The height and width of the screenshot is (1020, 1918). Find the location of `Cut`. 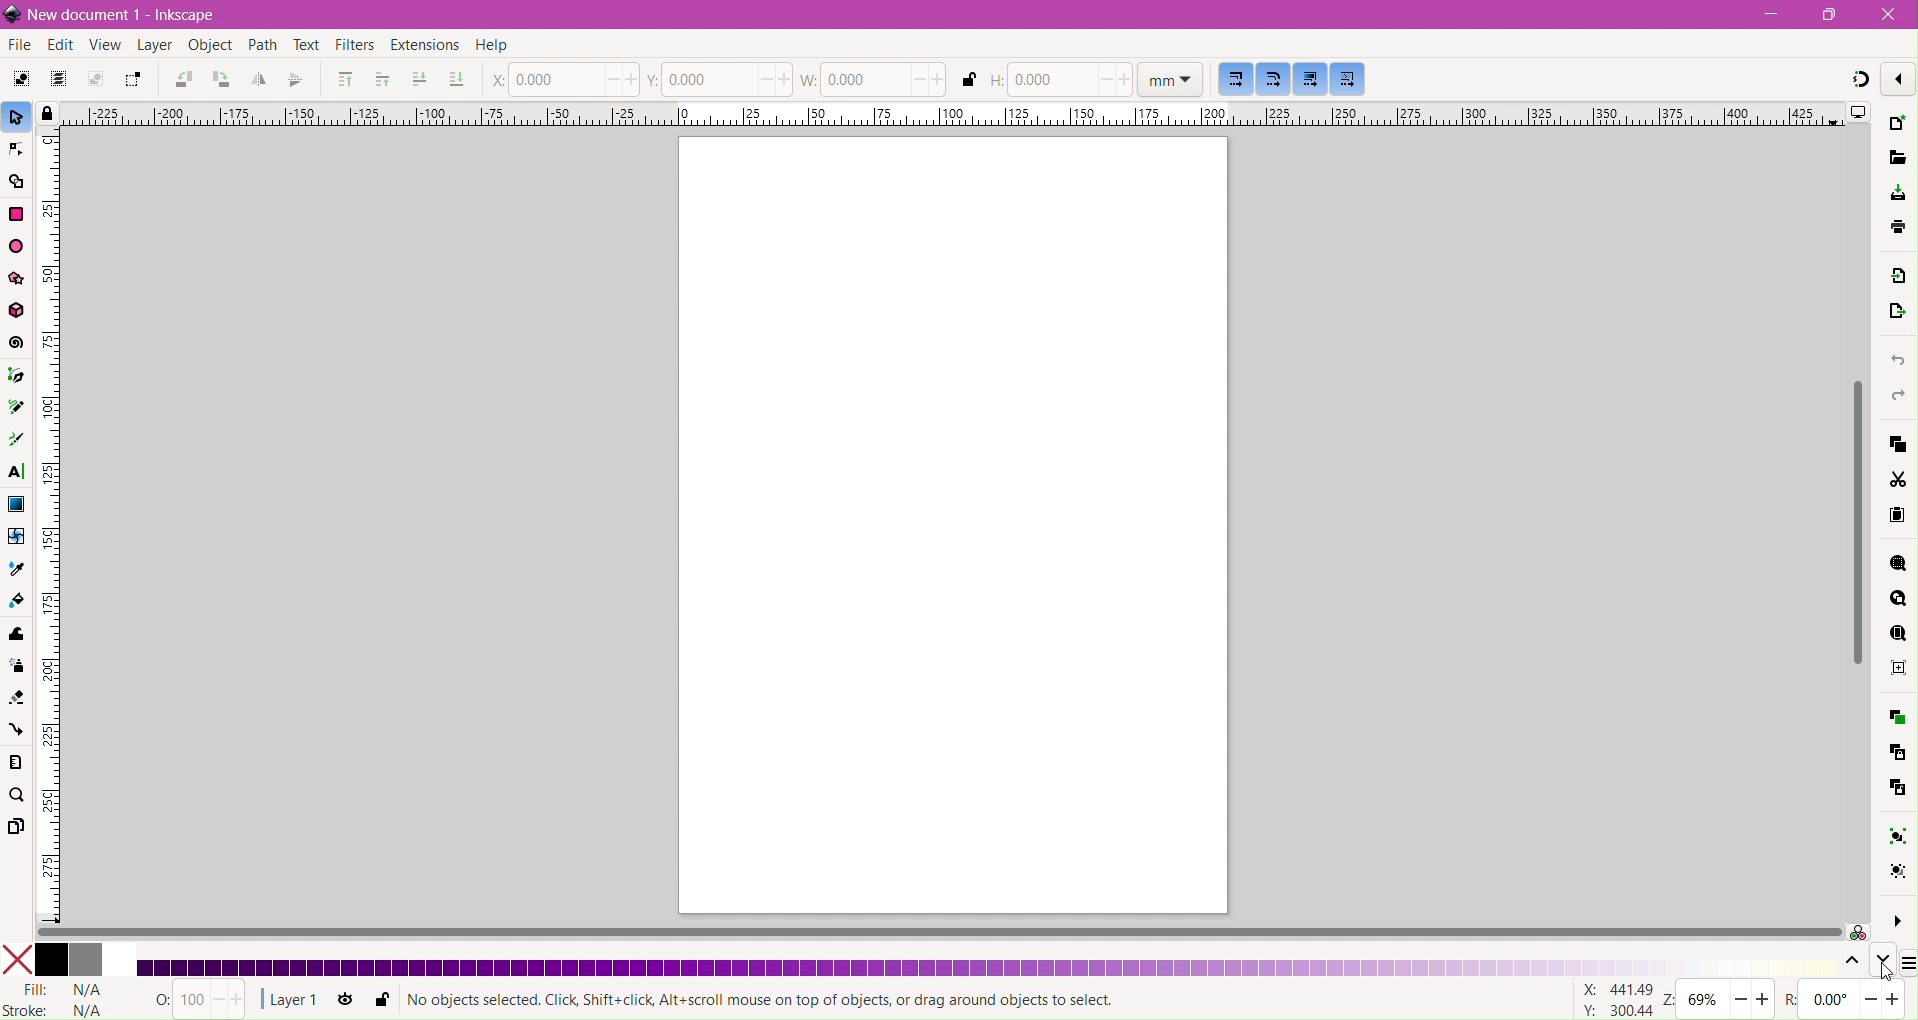

Cut is located at coordinates (1898, 480).